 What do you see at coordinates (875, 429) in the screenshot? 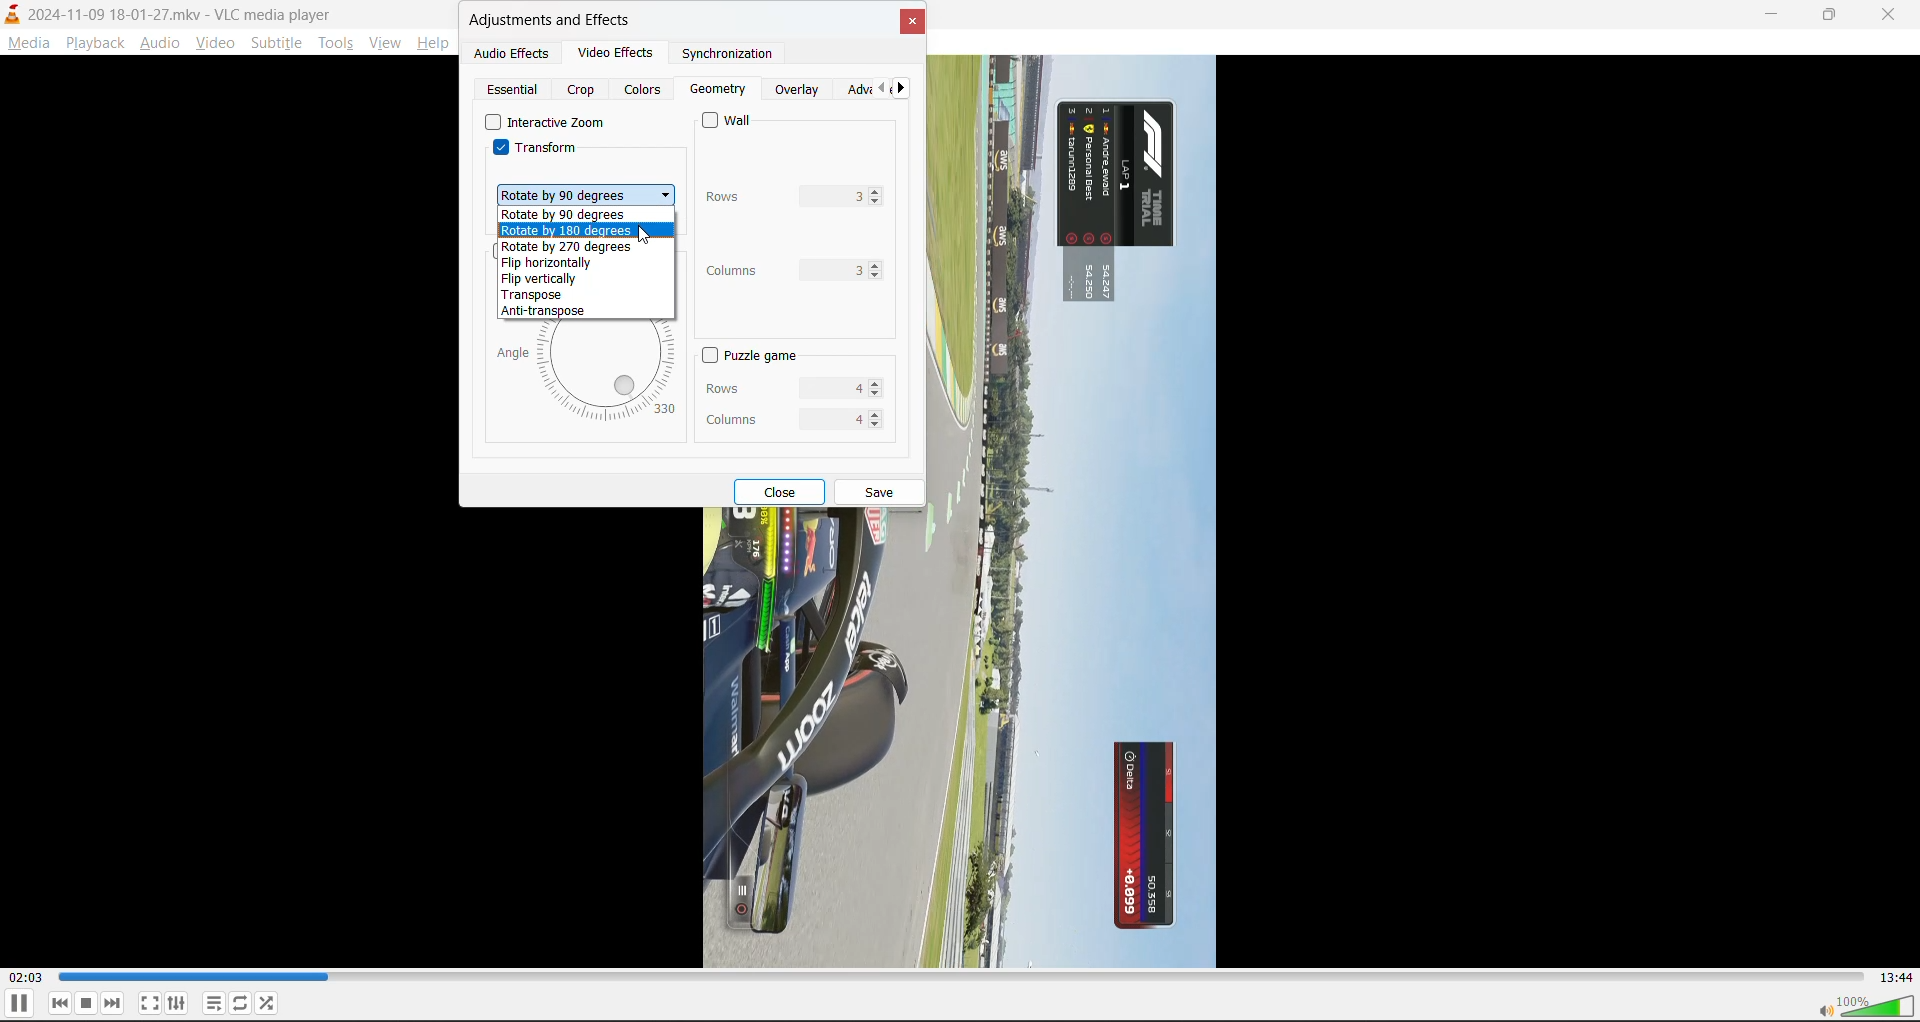
I see `Decrease` at bounding box center [875, 429].